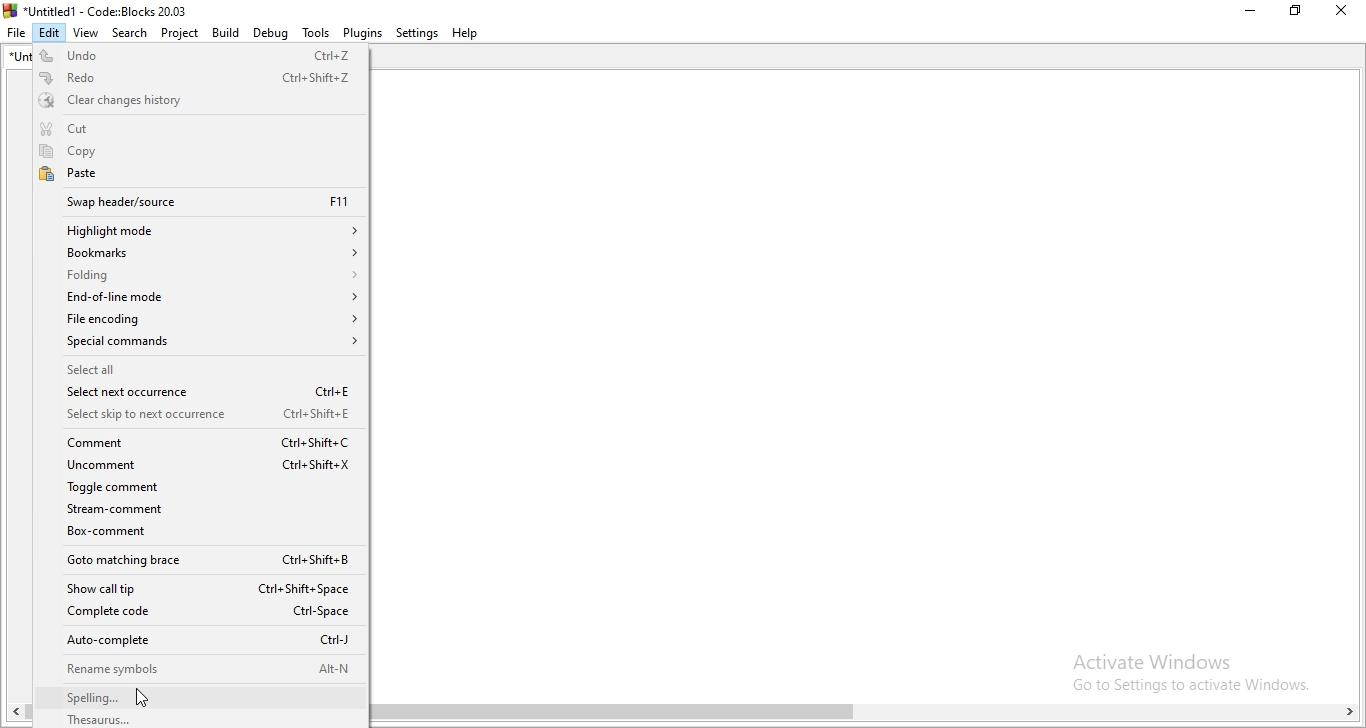 The width and height of the screenshot is (1366, 728). What do you see at coordinates (198, 394) in the screenshot?
I see `Select next occurrence` at bounding box center [198, 394].